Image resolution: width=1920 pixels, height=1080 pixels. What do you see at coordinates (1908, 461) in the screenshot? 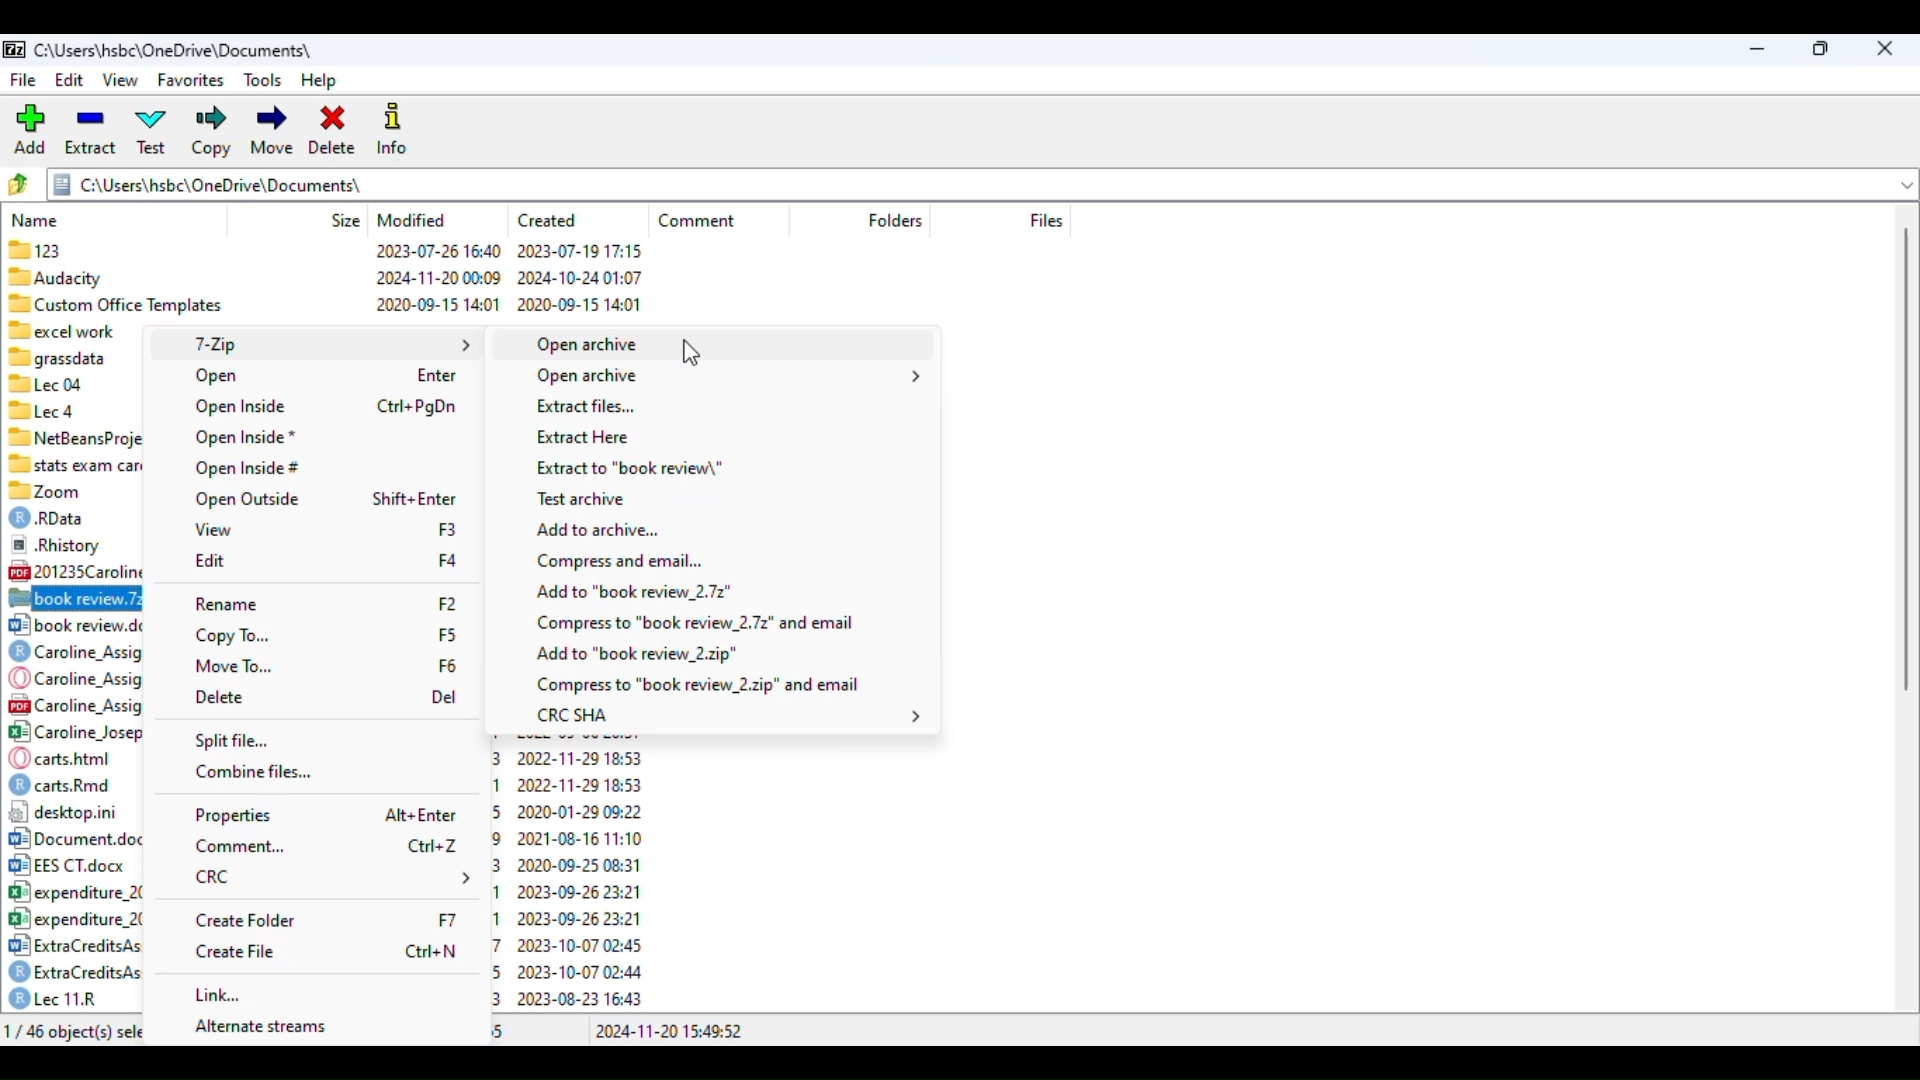
I see `scrollbar` at bounding box center [1908, 461].